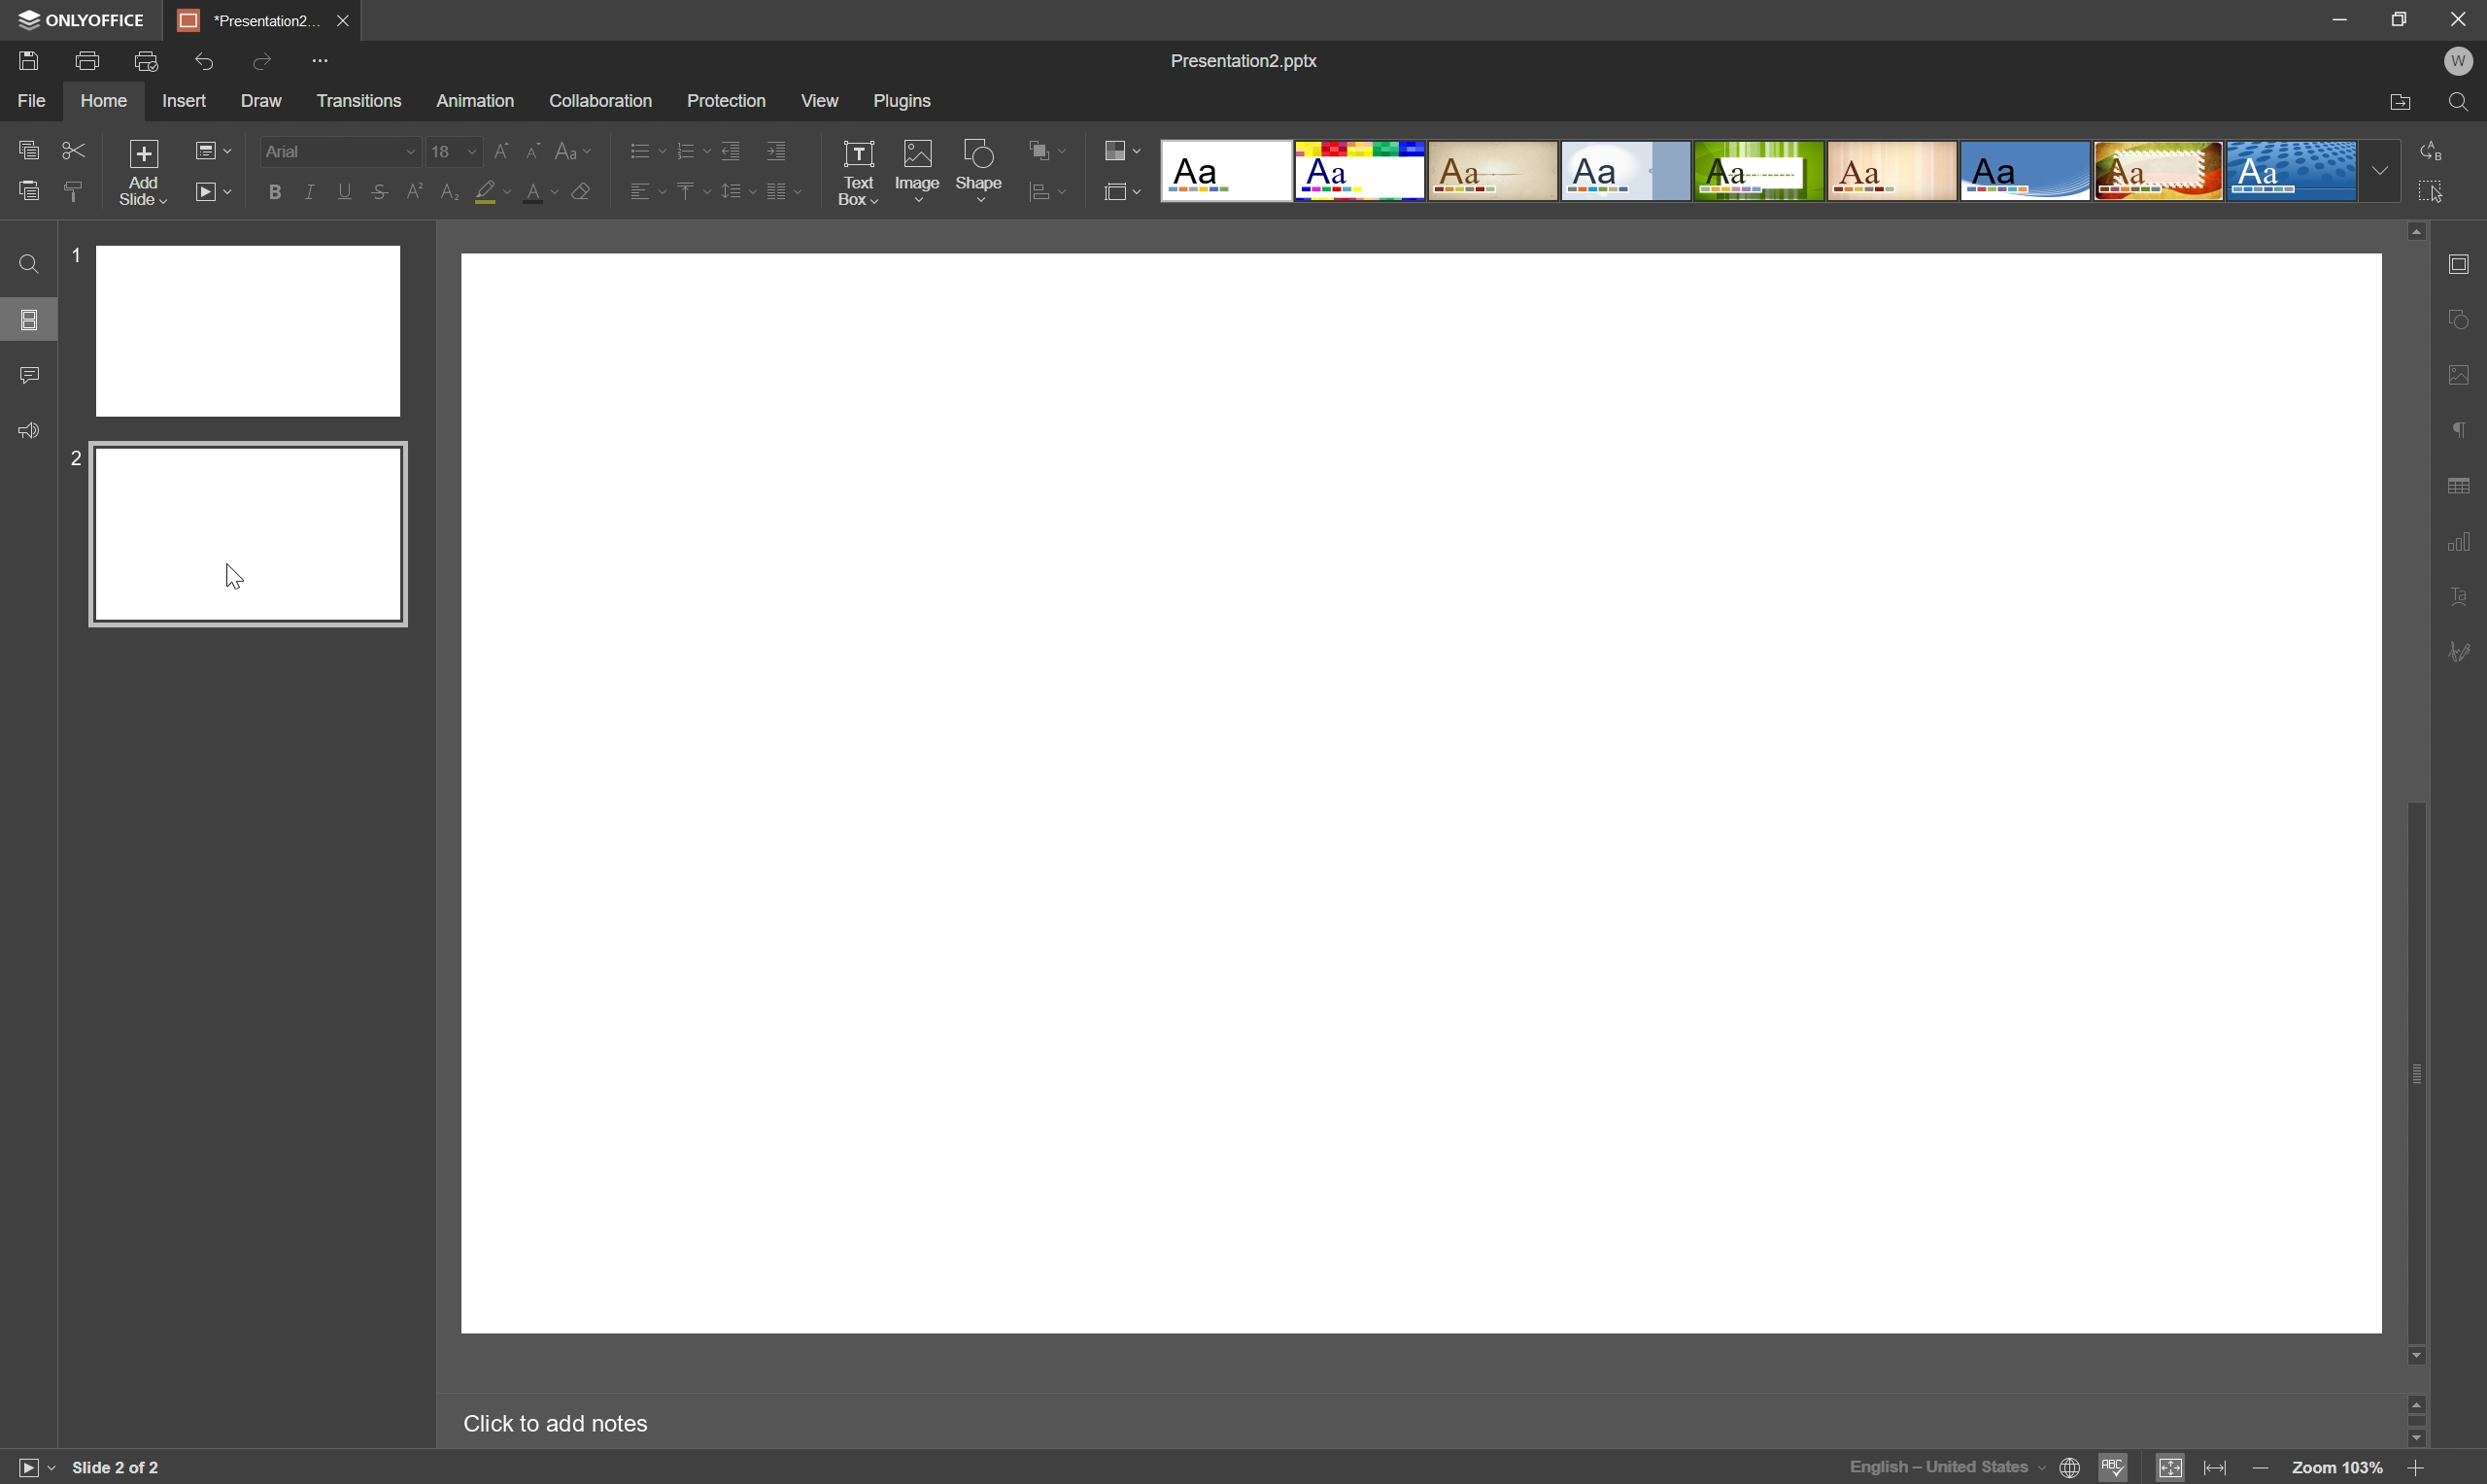  I want to click on Redo, so click(266, 61).